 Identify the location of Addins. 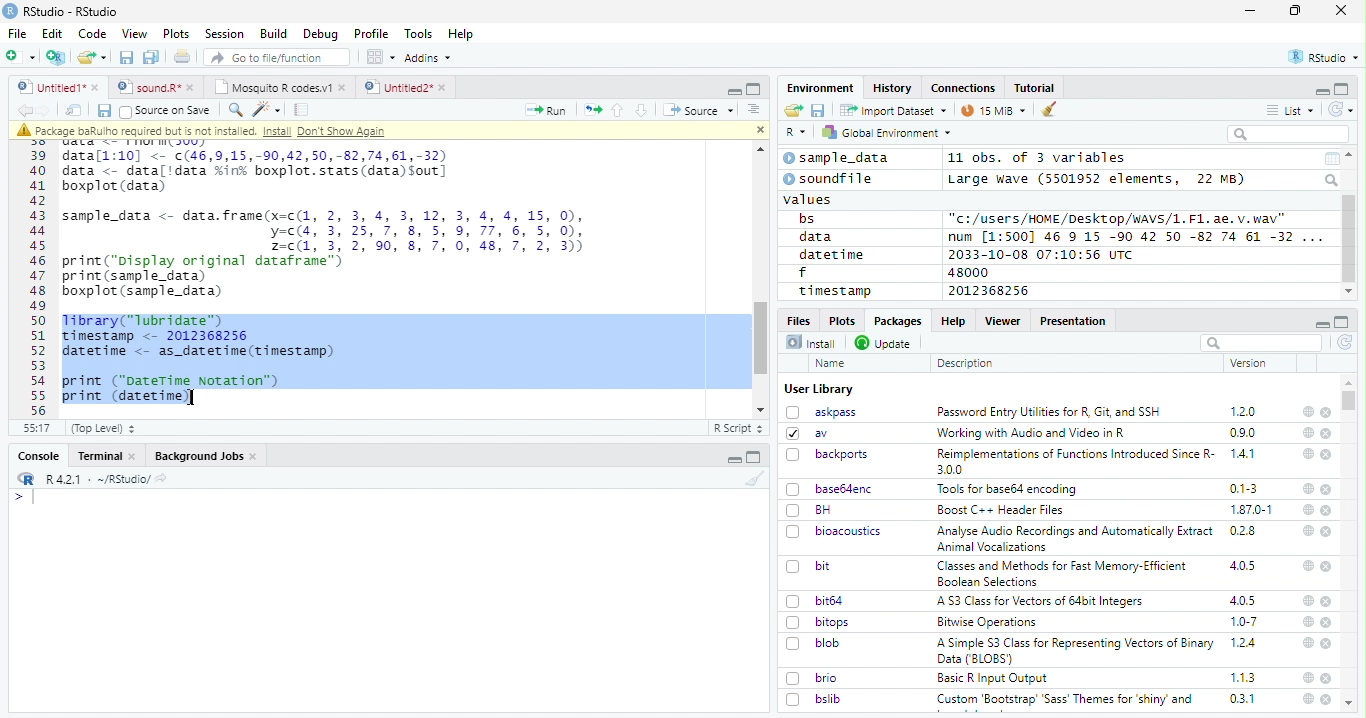
(428, 58).